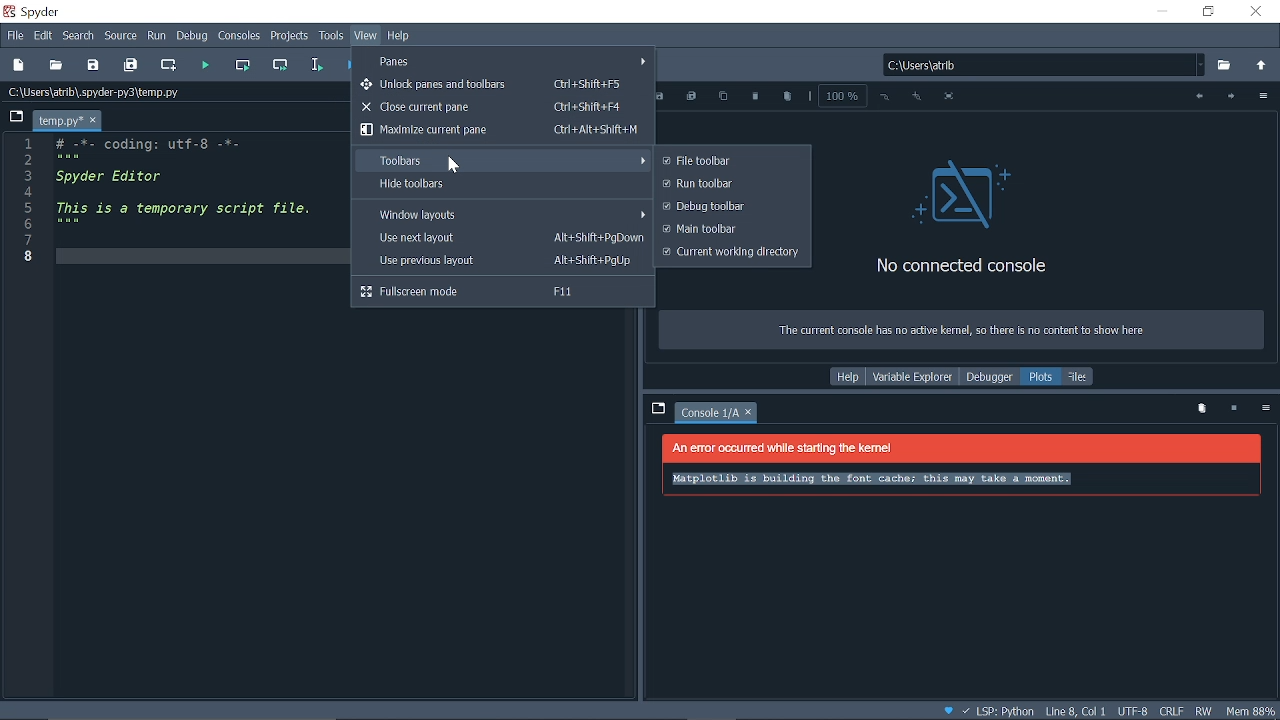 The height and width of the screenshot is (720, 1280). Describe the element at coordinates (1196, 97) in the screenshot. I see `Previous plot` at that location.